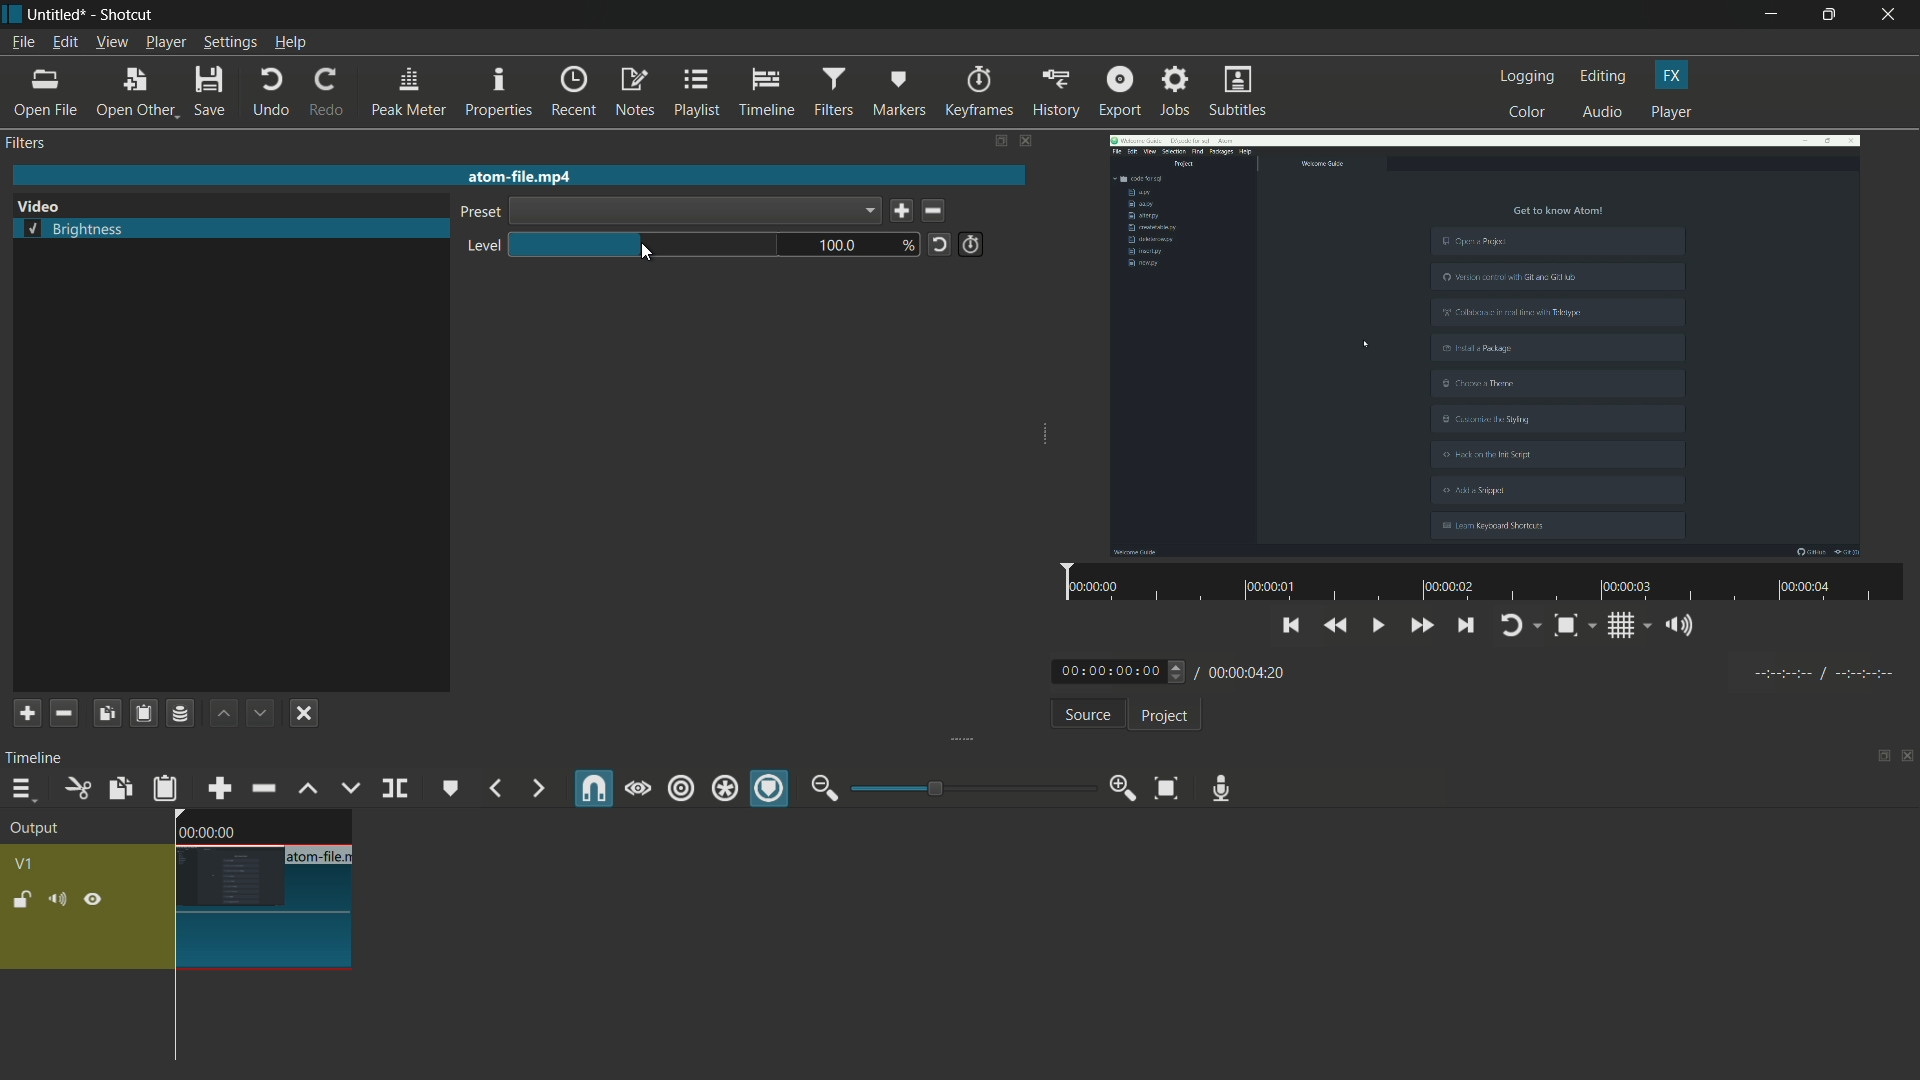 Image resolution: width=1920 pixels, height=1080 pixels. What do you see at coordinates (304, 713) in the screenshot?
I see `deselect the filter` at bounding box center [304, 713].